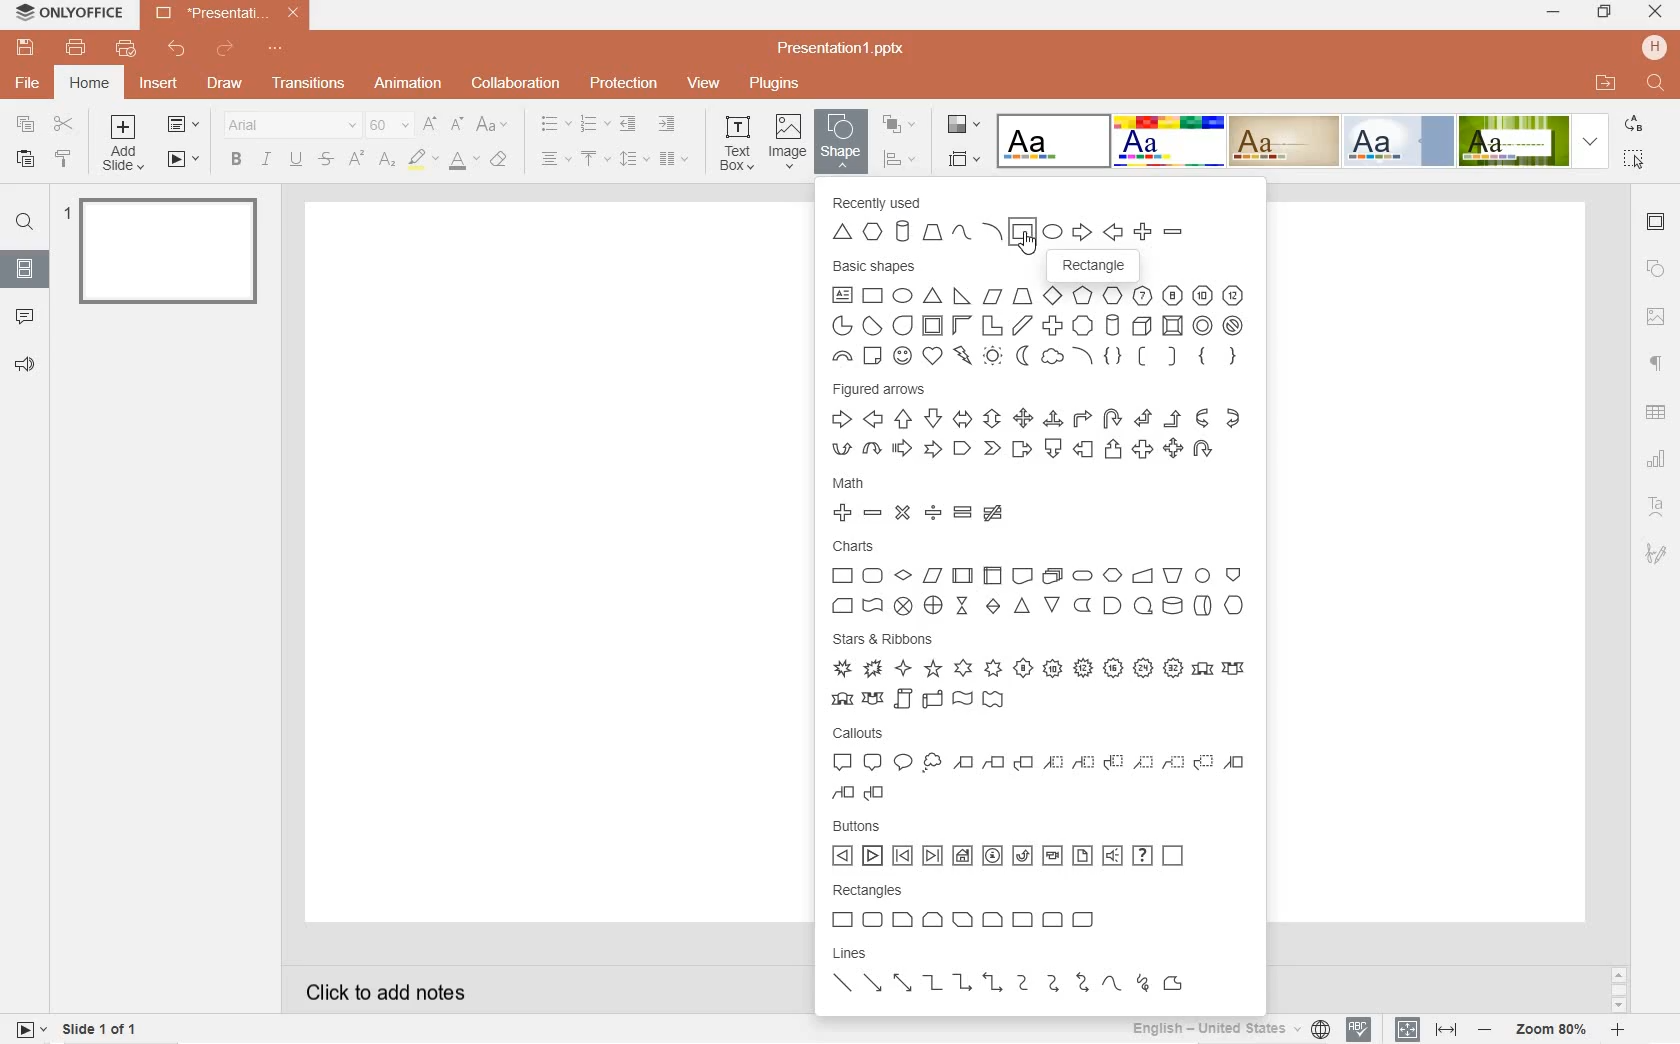 This screenshot has height=1044, width=1680. Describe the element at coordinates (1022, 356) in the screenshot. I see `Moon` at that location.